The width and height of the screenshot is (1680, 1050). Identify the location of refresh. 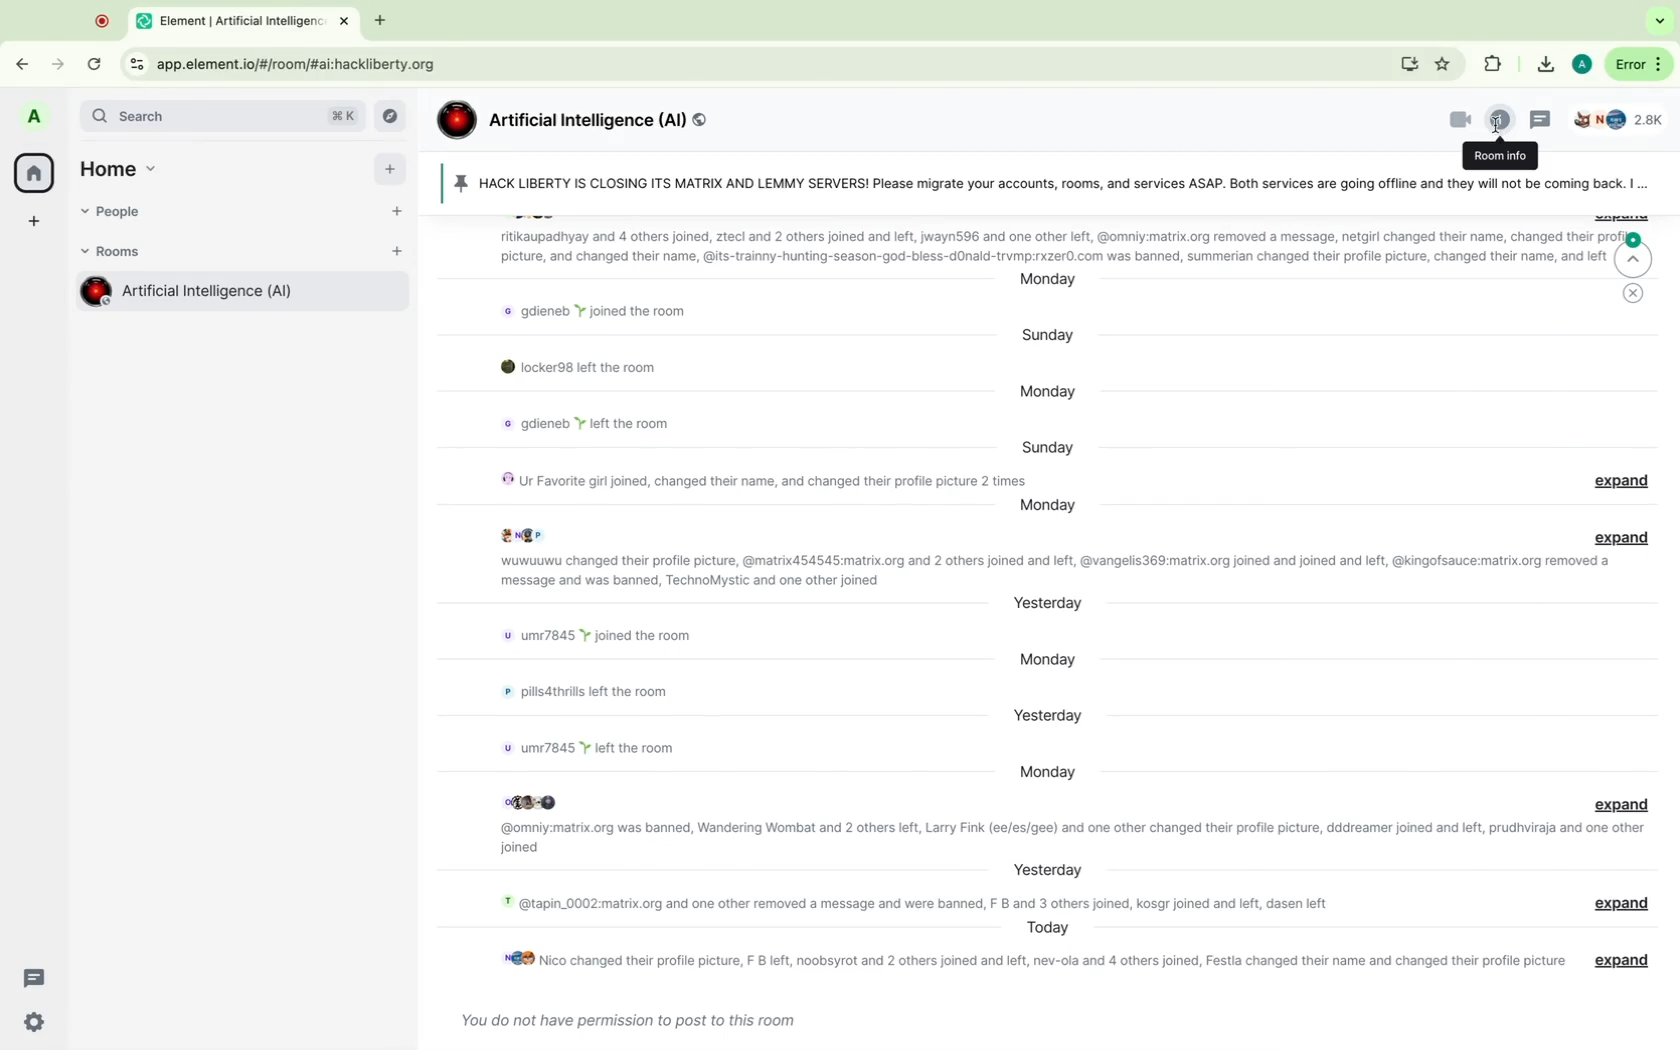
(97, 66).